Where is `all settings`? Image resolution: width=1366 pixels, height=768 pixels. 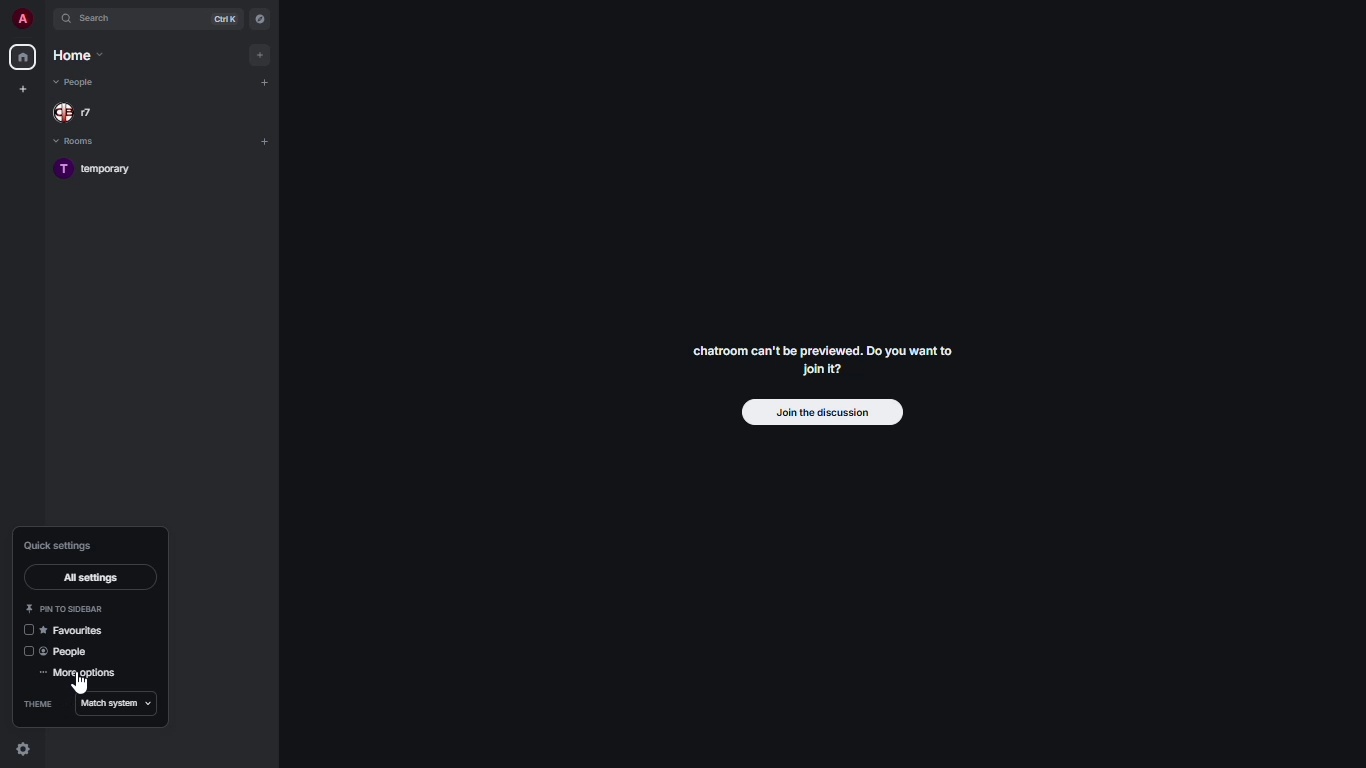 all settings is located at coordinates (90, 578).